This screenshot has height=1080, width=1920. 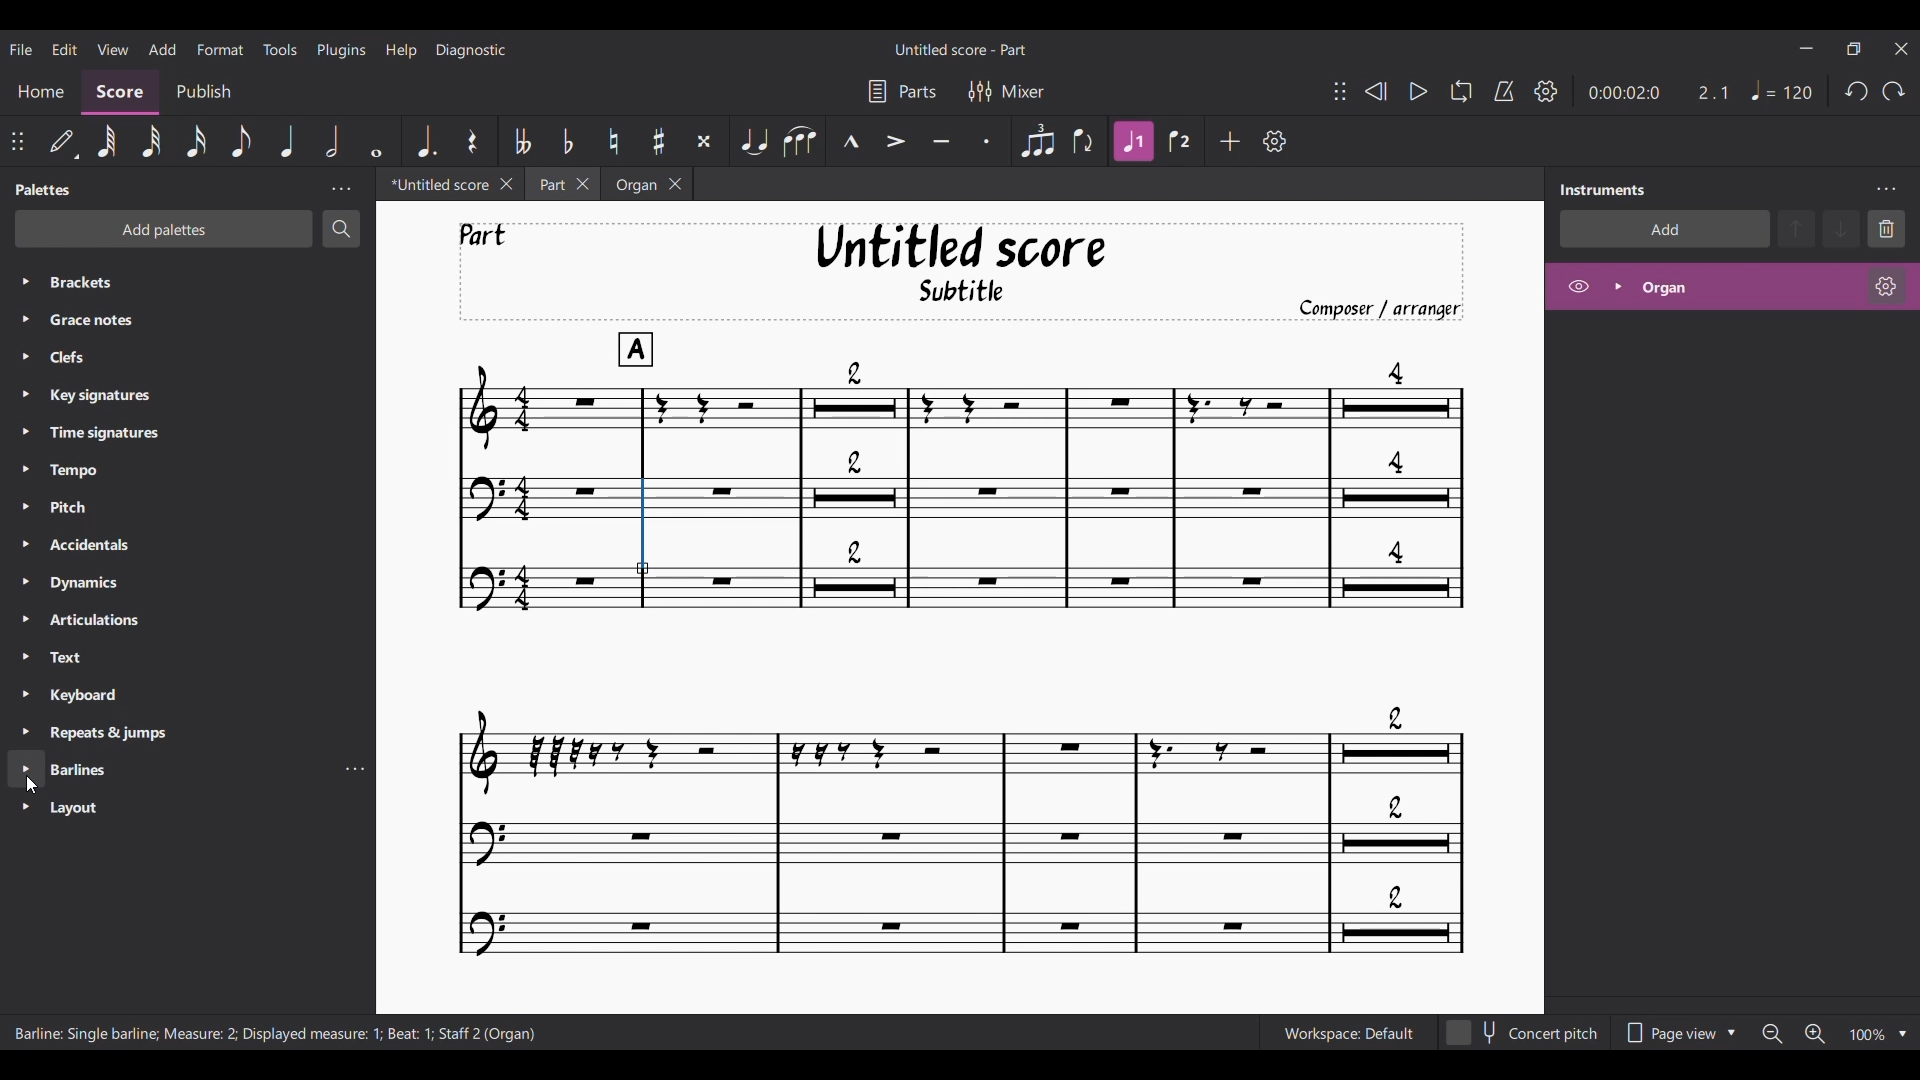 I want to click on Voice 2, so click(x=1178, y=141).